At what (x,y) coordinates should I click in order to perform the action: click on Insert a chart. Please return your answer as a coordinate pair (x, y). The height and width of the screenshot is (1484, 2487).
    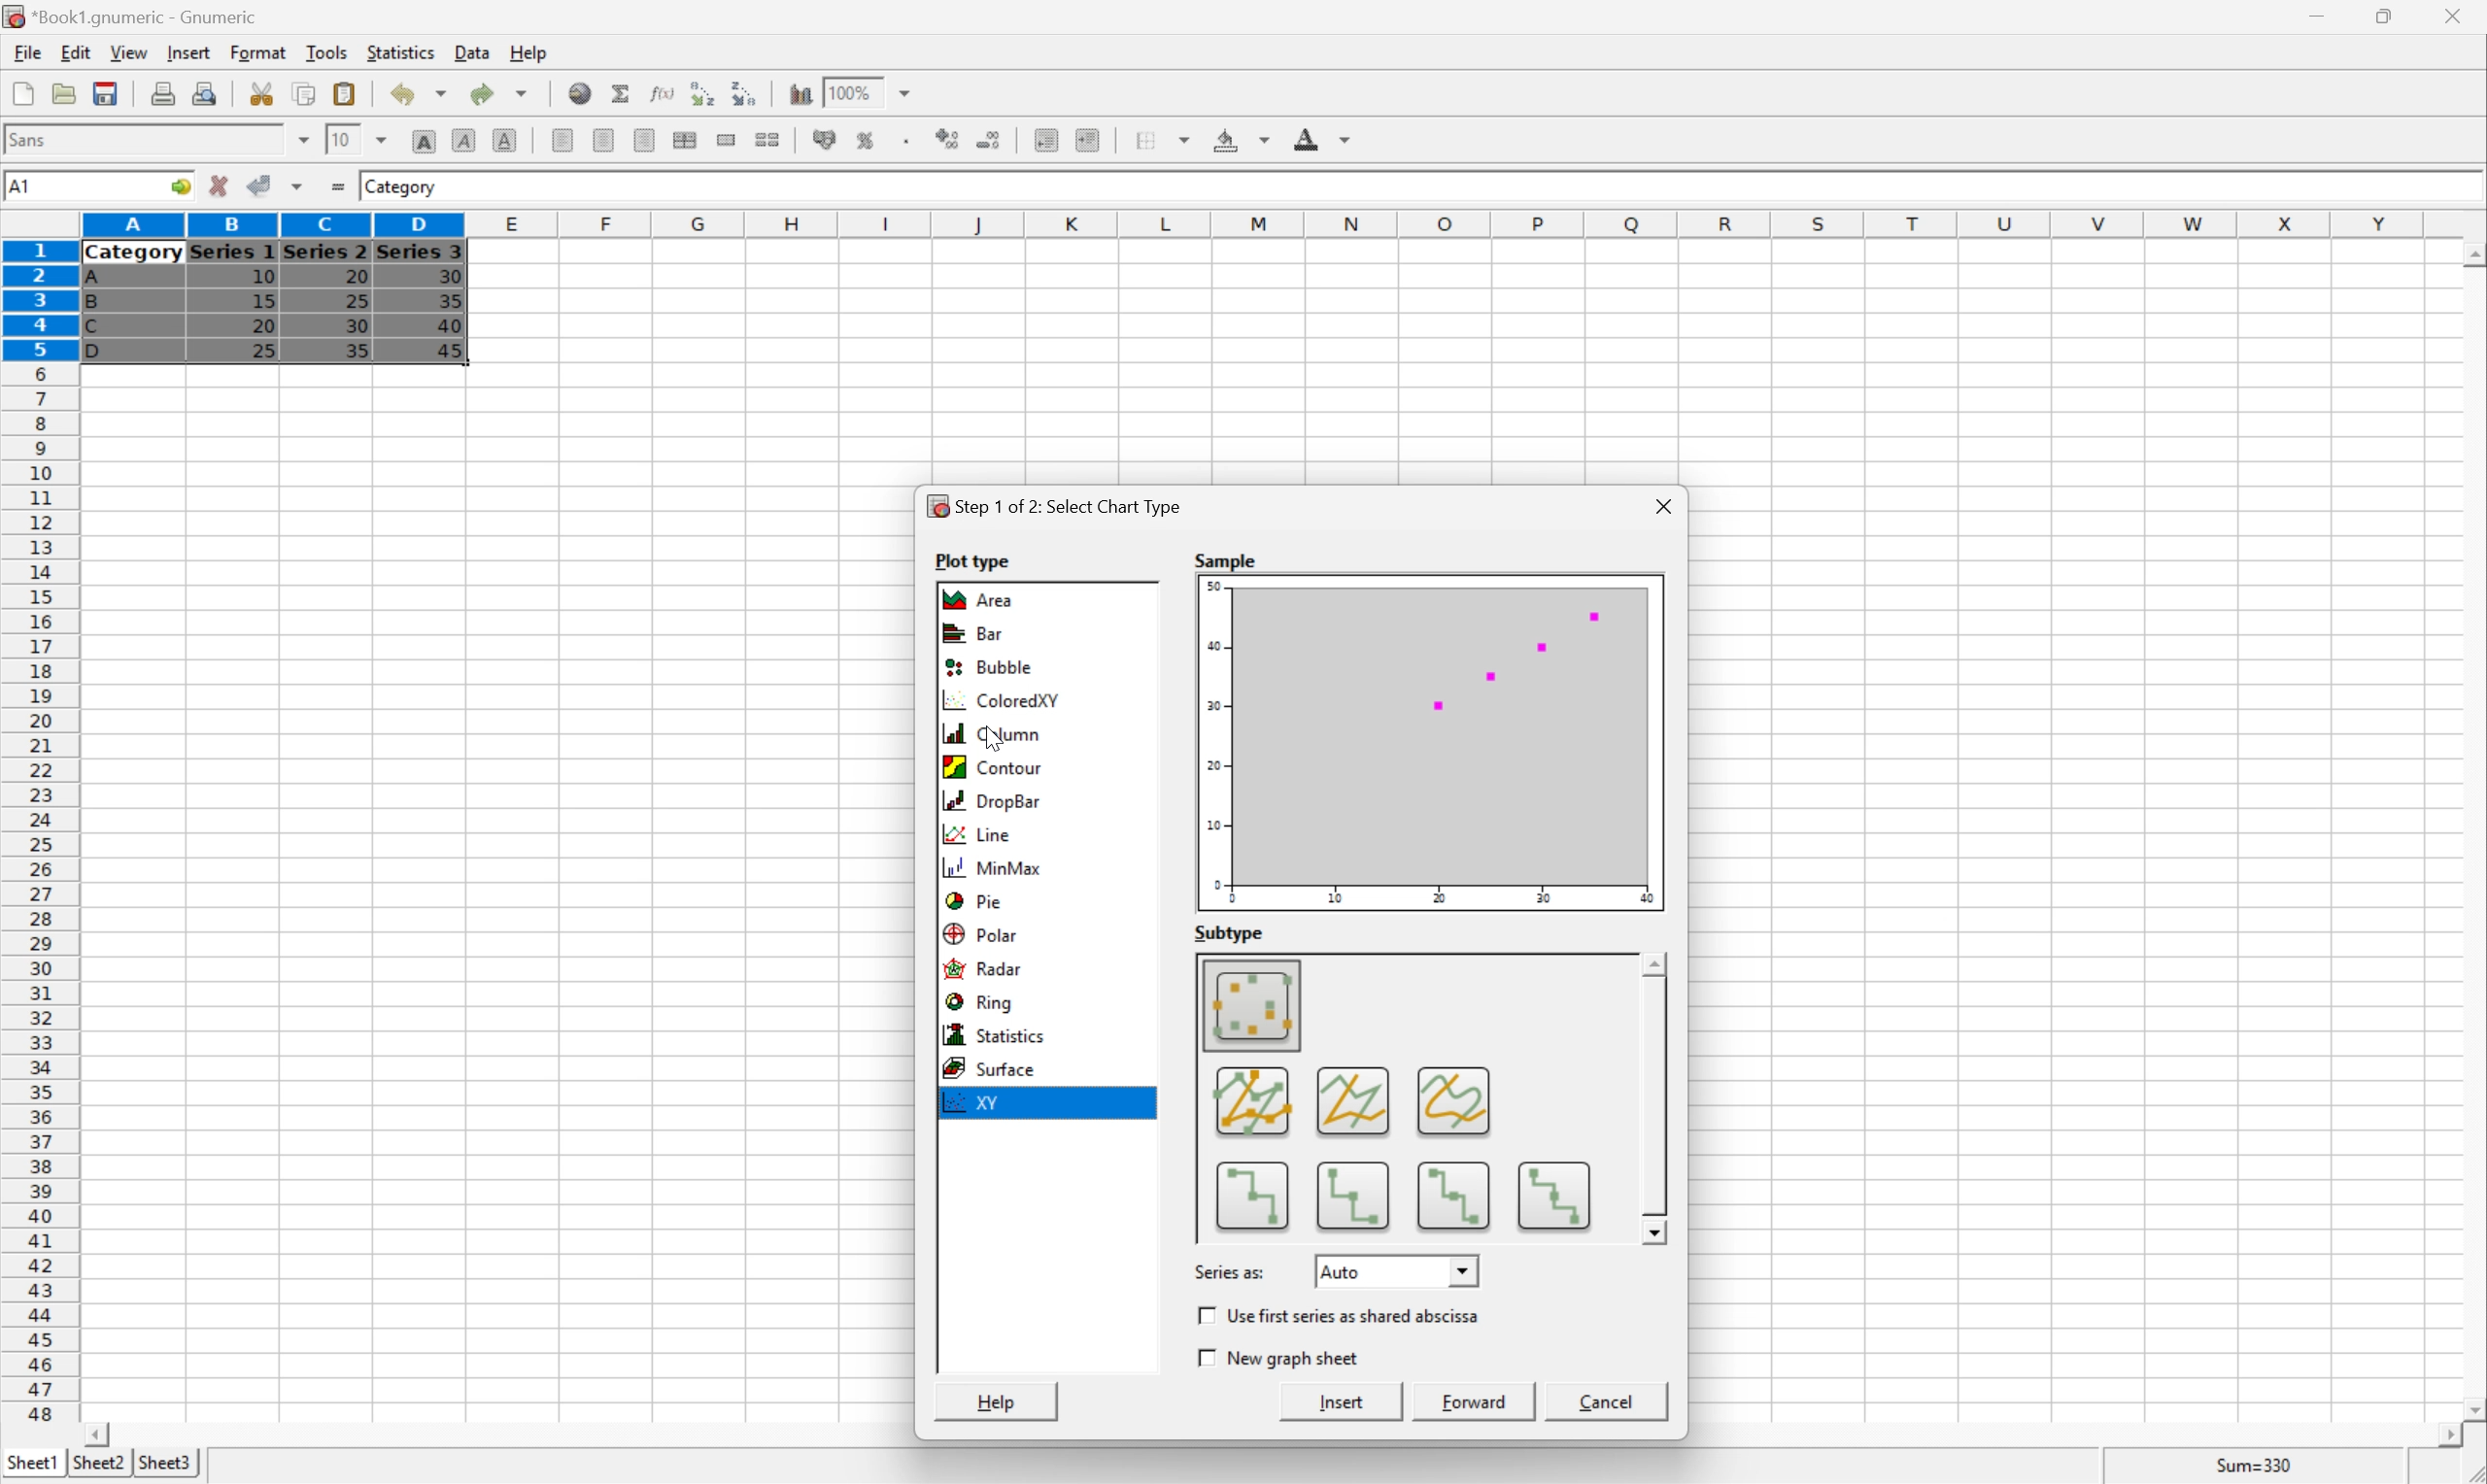
    Looking at the image, I should click on (799, 93).